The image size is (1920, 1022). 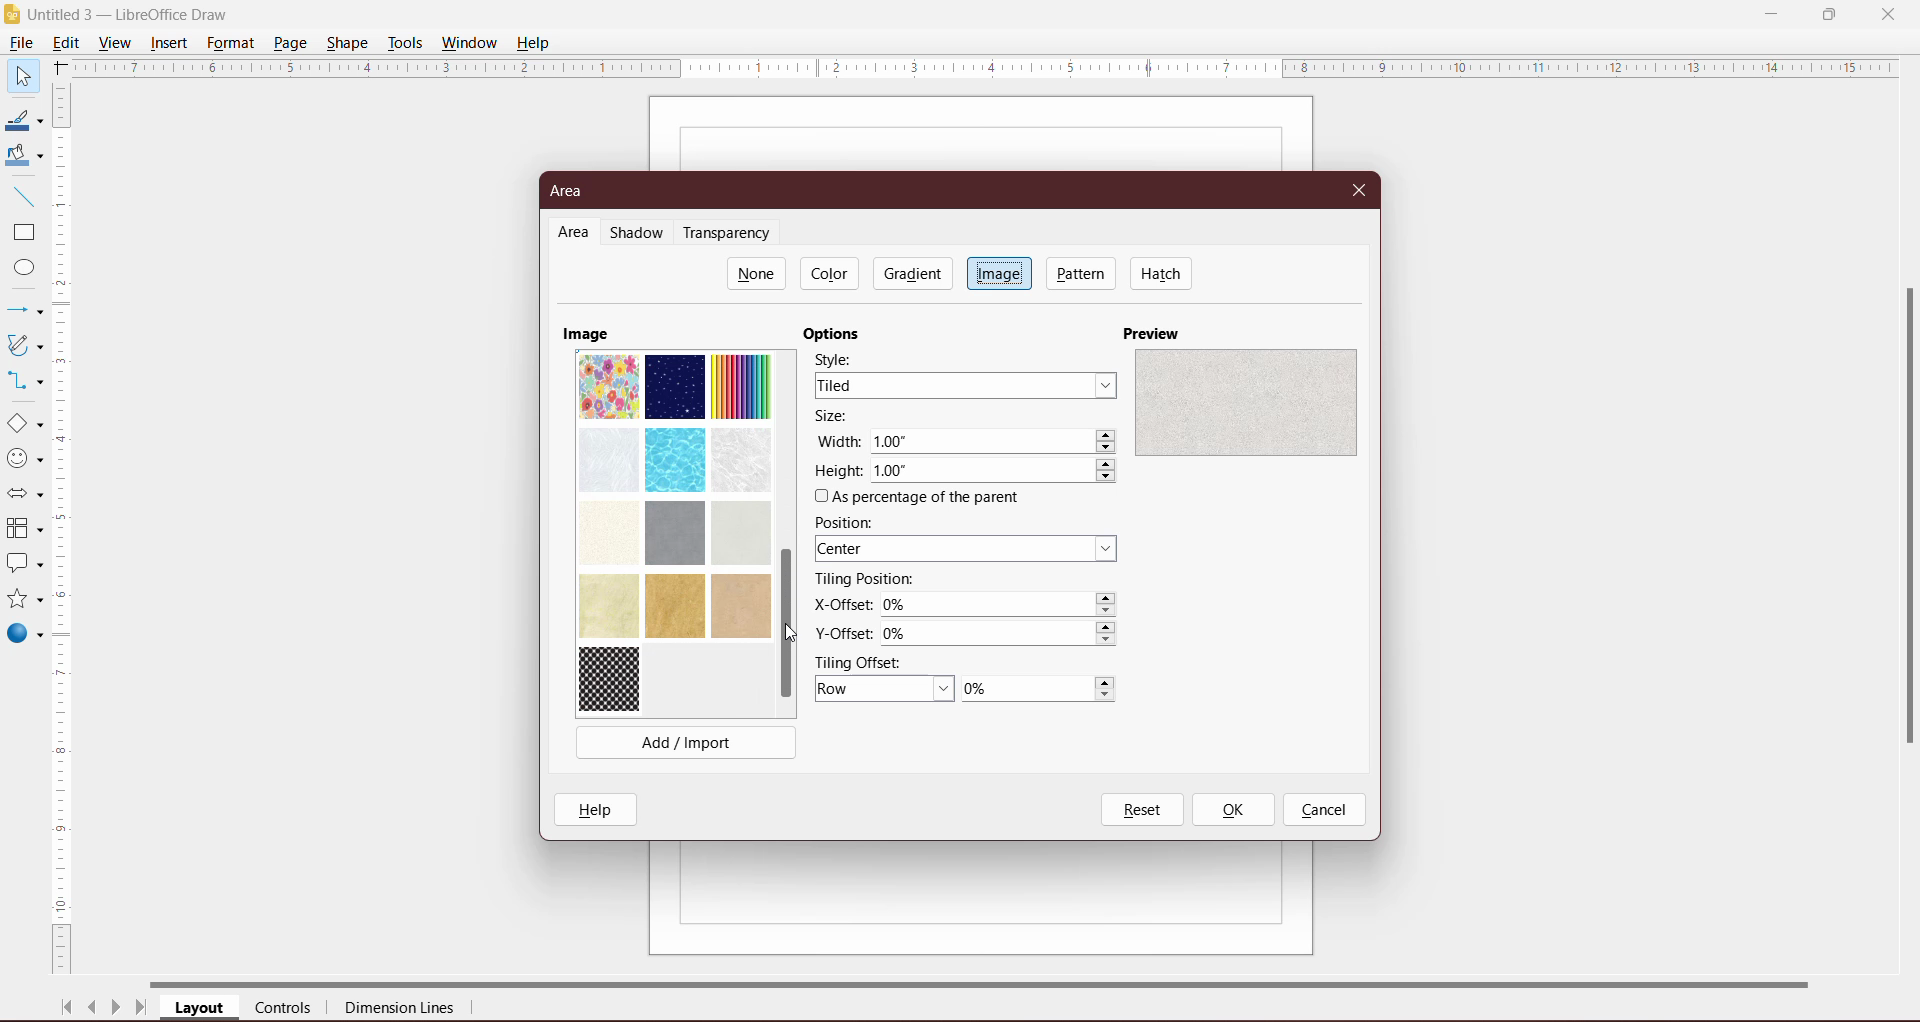 I want to click on Width, so click(x=838, y=440).